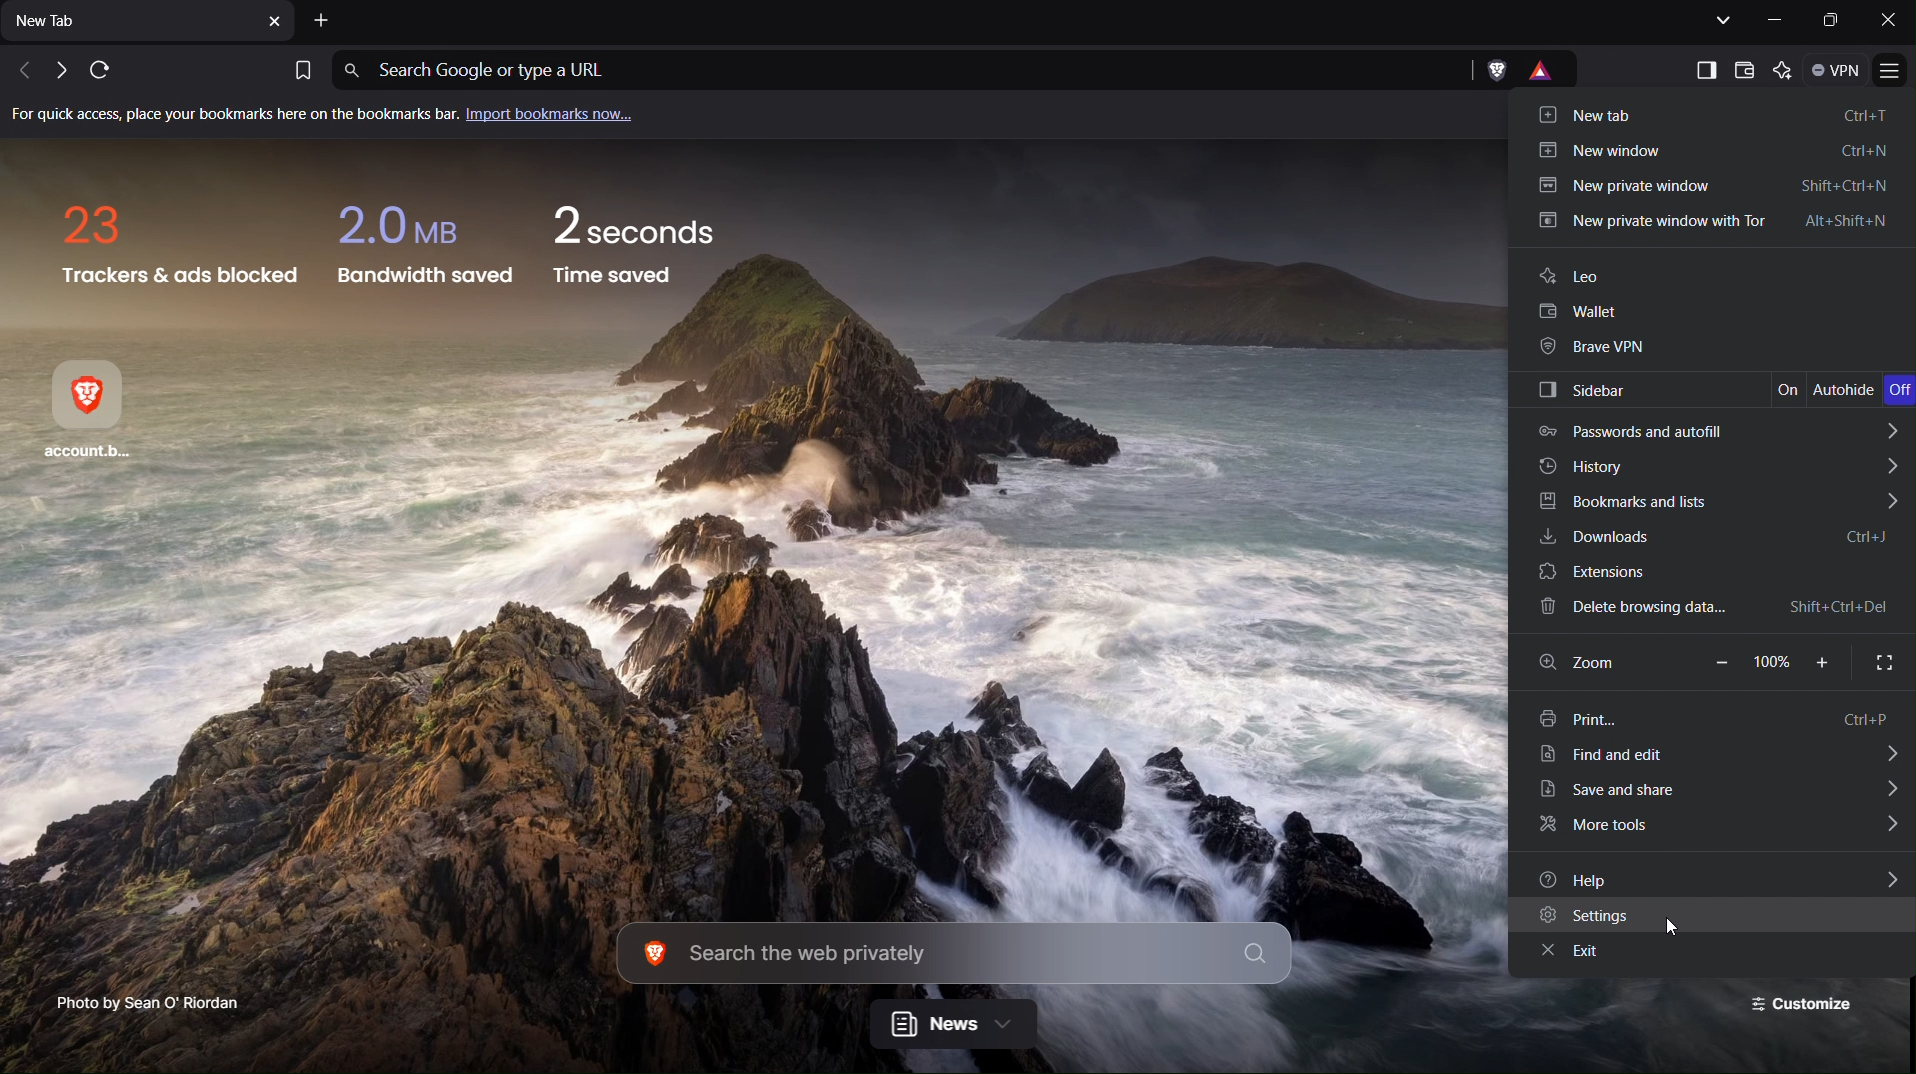 This screenshot has width=1916, height=1074. I want to click on Leo AI, so click(1786, 71).